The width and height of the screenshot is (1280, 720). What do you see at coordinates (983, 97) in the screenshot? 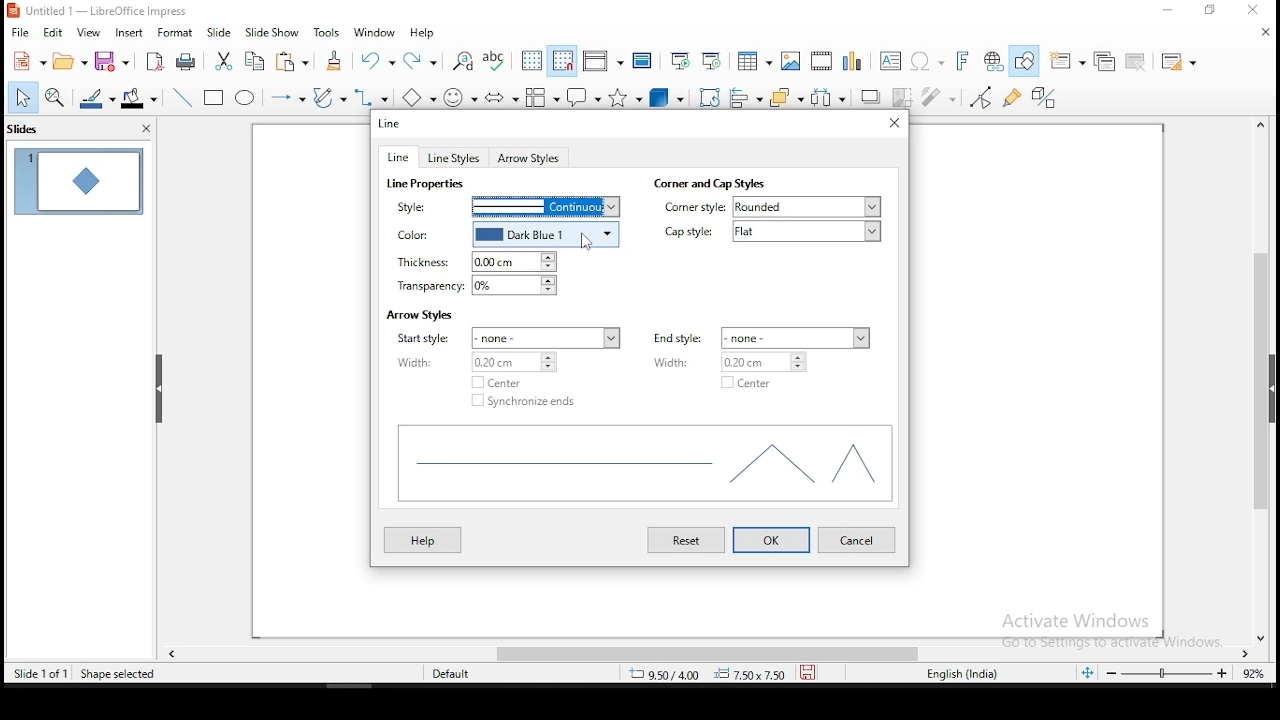
I see `toggle point edit mode` at bounding box center [983, 97].